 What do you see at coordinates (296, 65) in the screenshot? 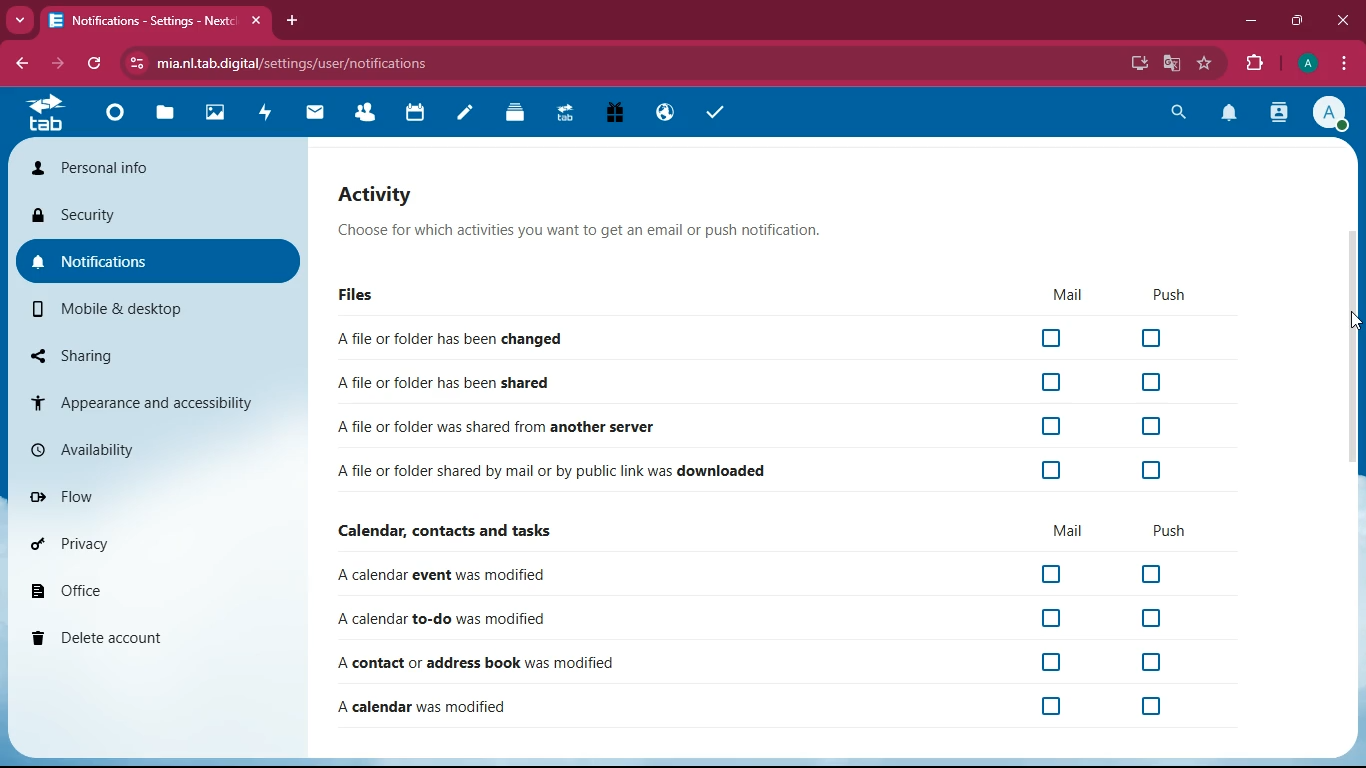
I see `mia.nl.tab.digital/settings/user/notifications` at bounding box center [296, 65].